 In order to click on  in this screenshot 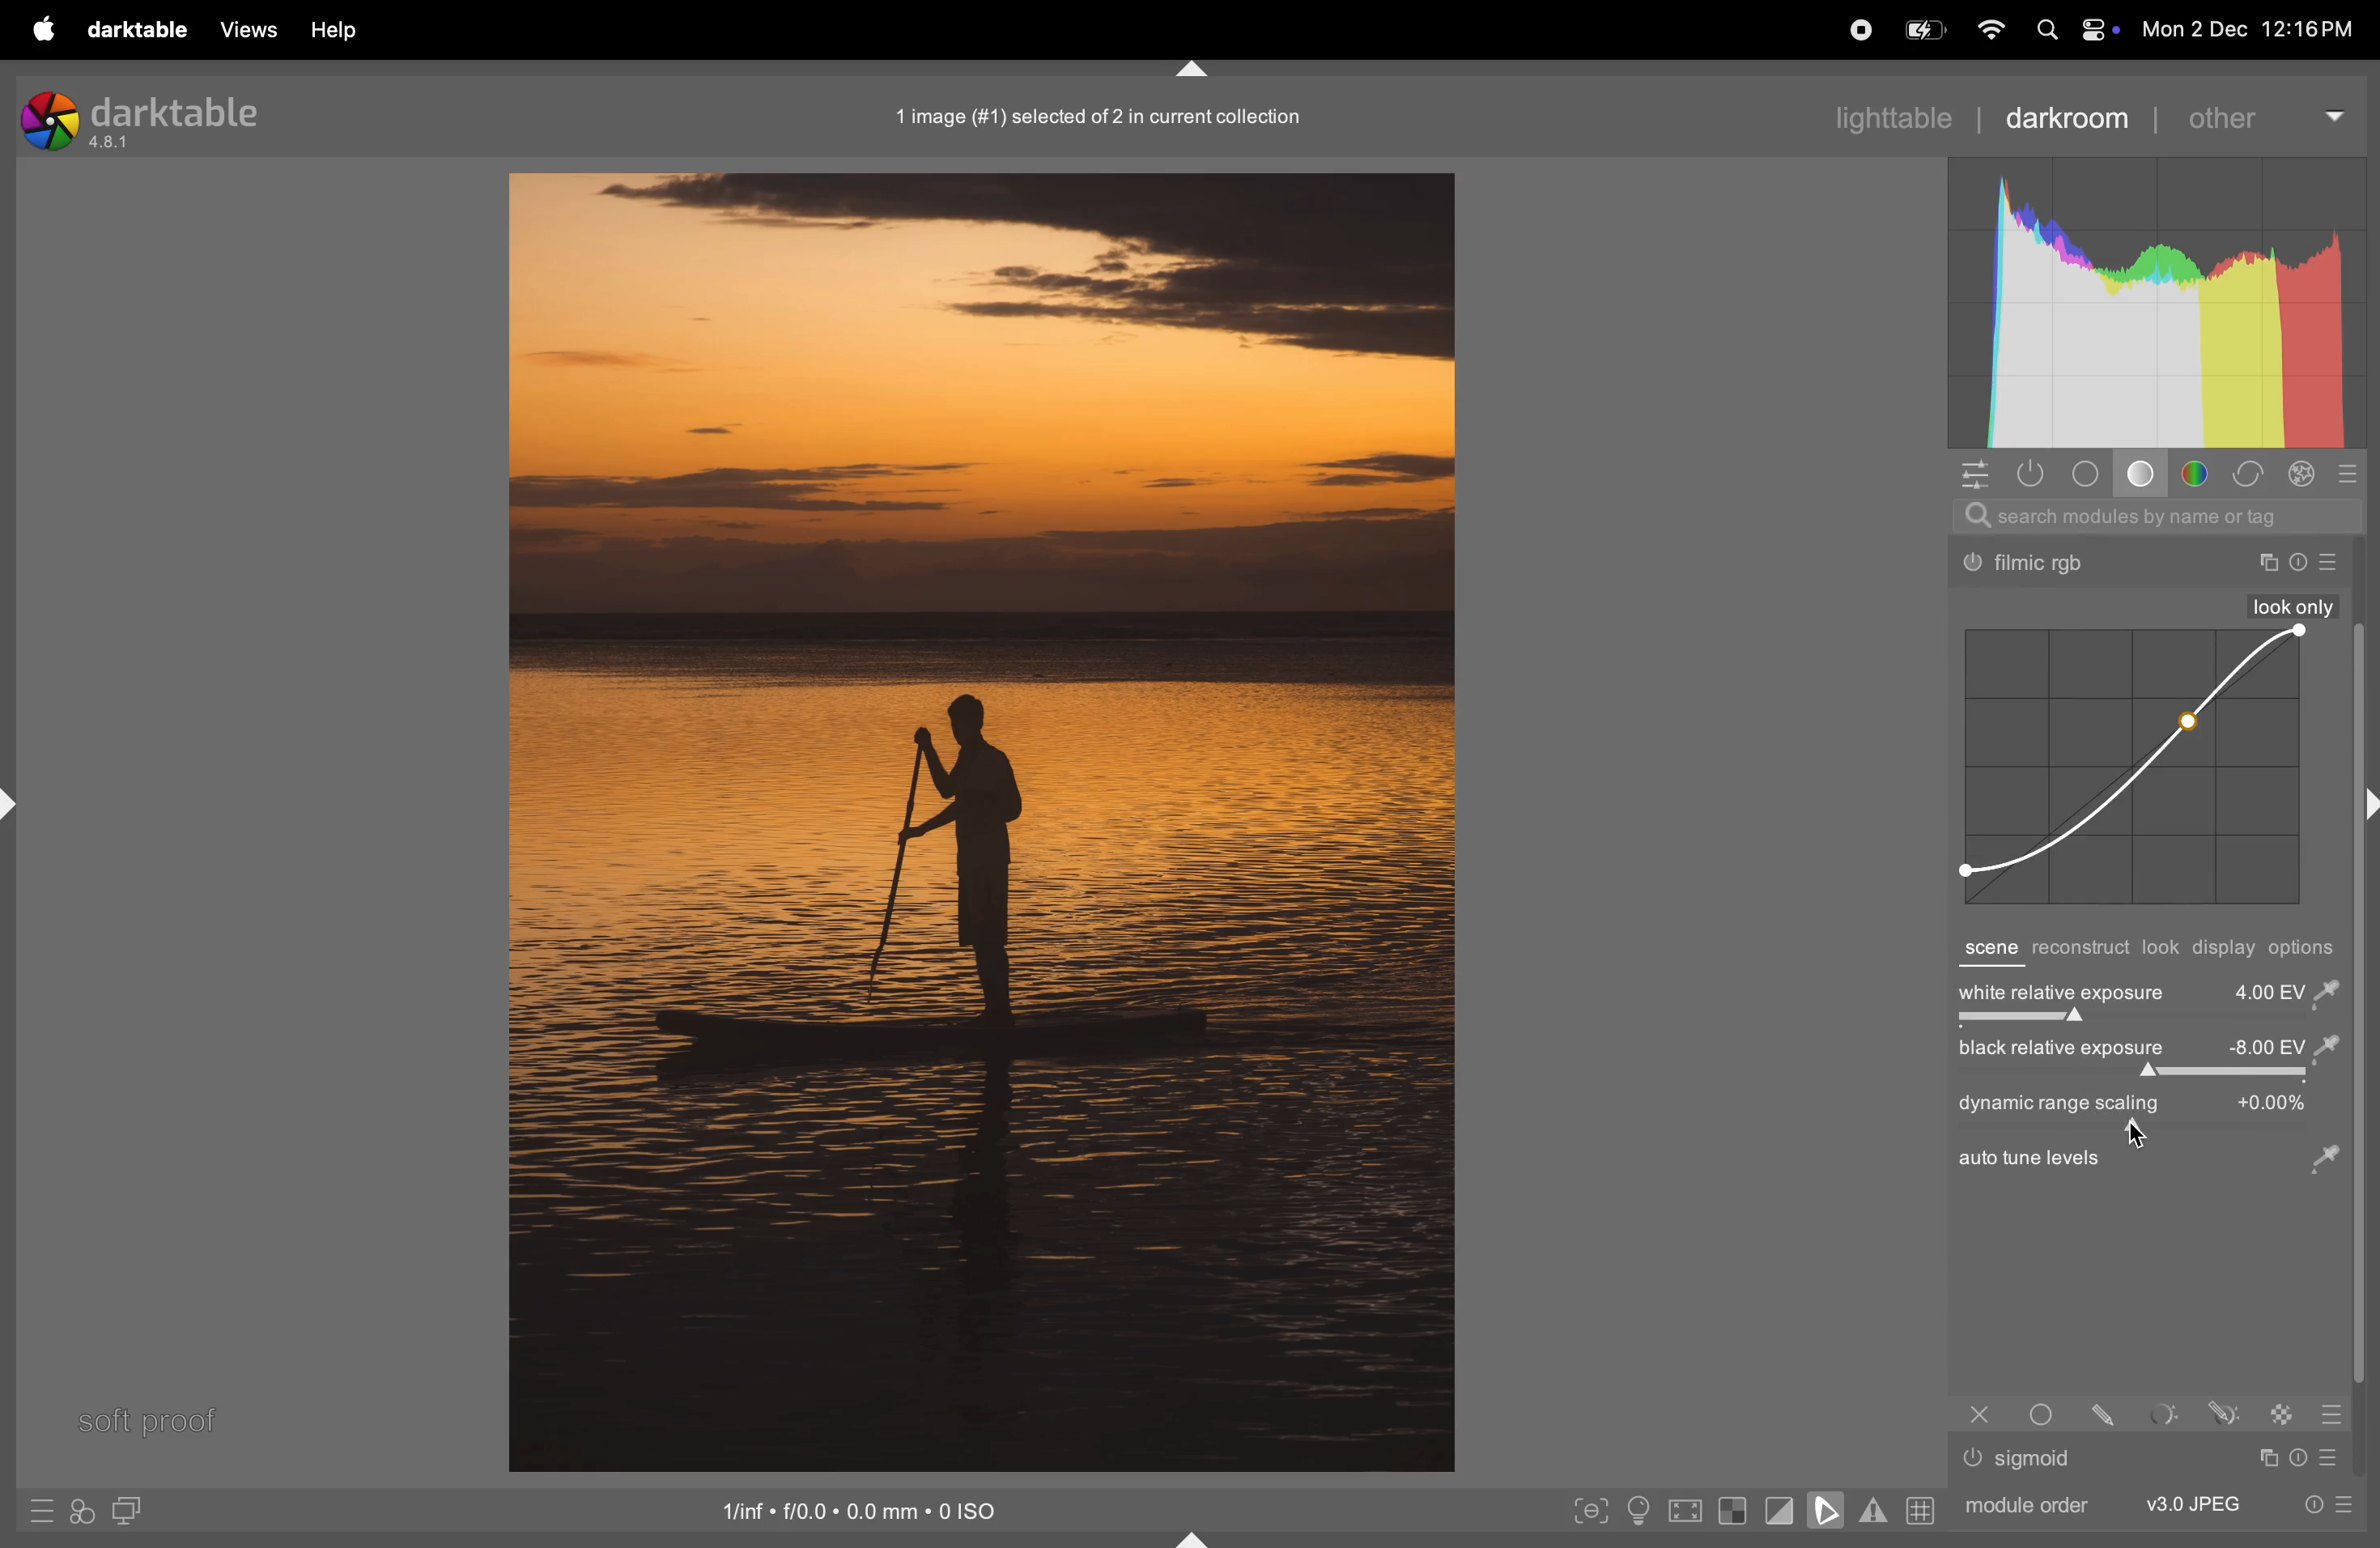, I will do `click(2266, 563)`.